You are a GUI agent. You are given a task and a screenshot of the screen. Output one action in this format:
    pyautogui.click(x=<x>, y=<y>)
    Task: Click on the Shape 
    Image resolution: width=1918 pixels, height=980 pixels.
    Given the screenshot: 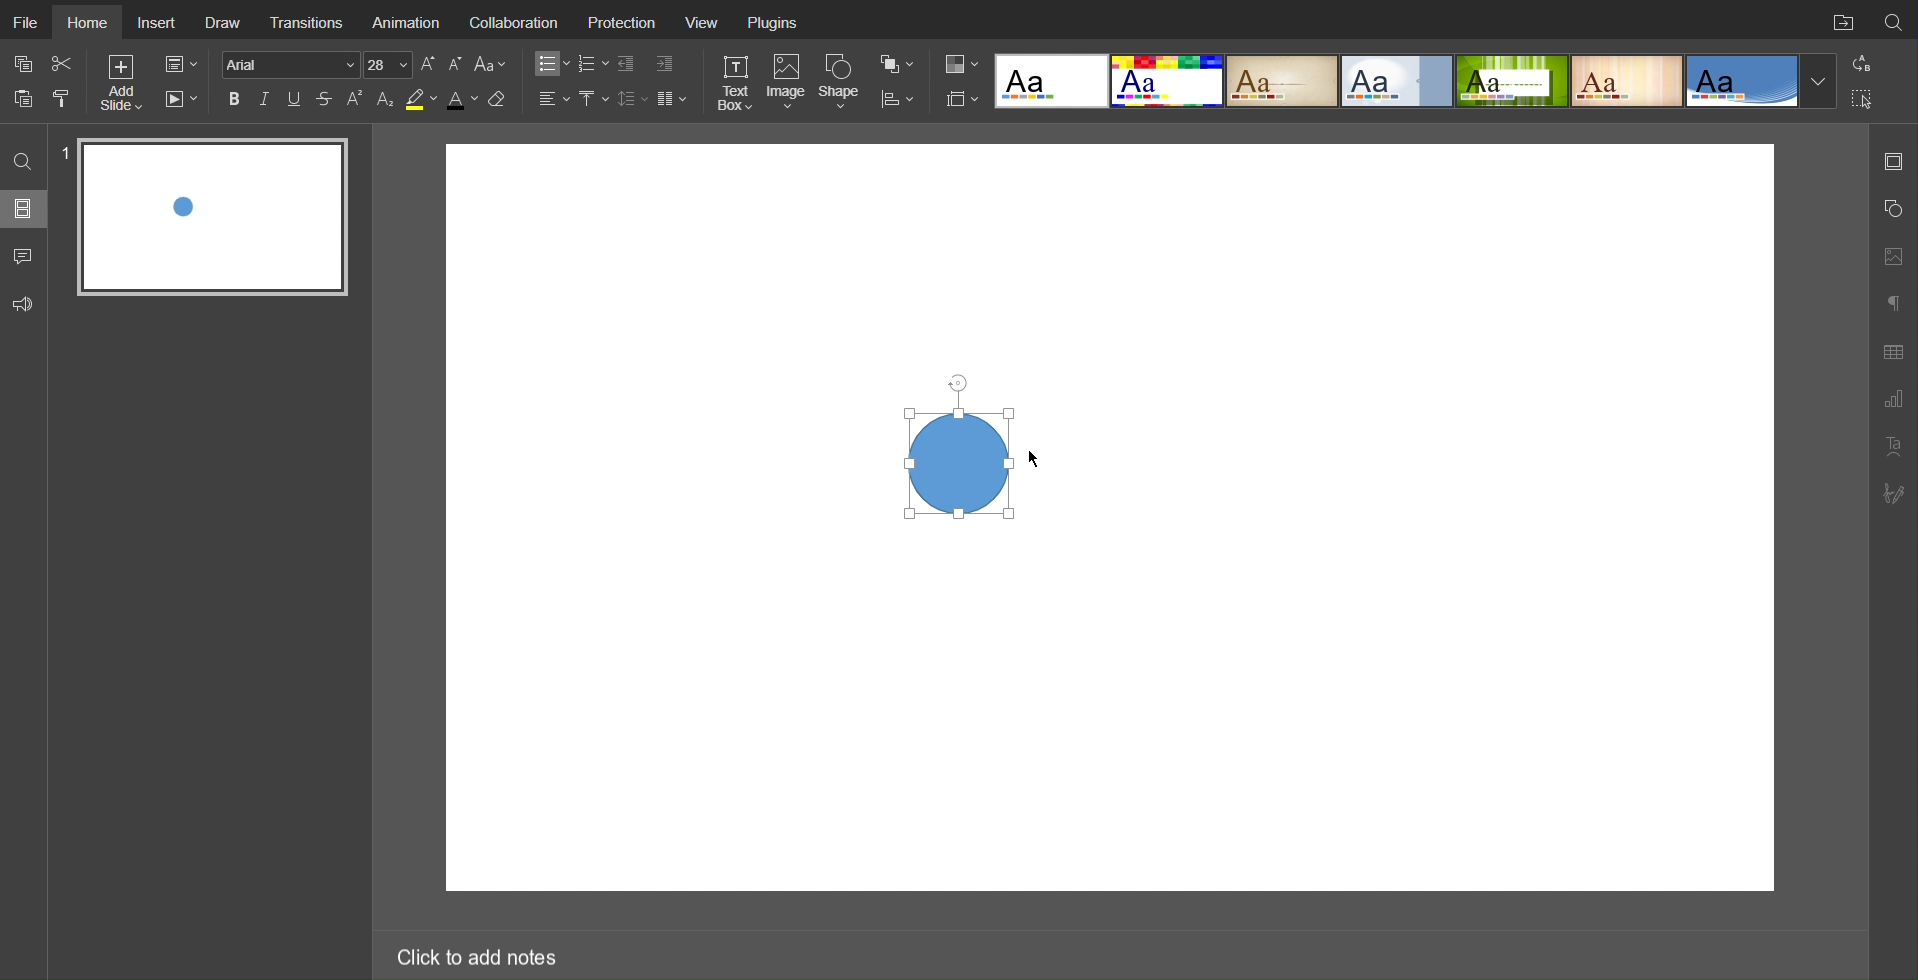 What is the action you would take?
    pyautogui.click(x=843, y=81)
    